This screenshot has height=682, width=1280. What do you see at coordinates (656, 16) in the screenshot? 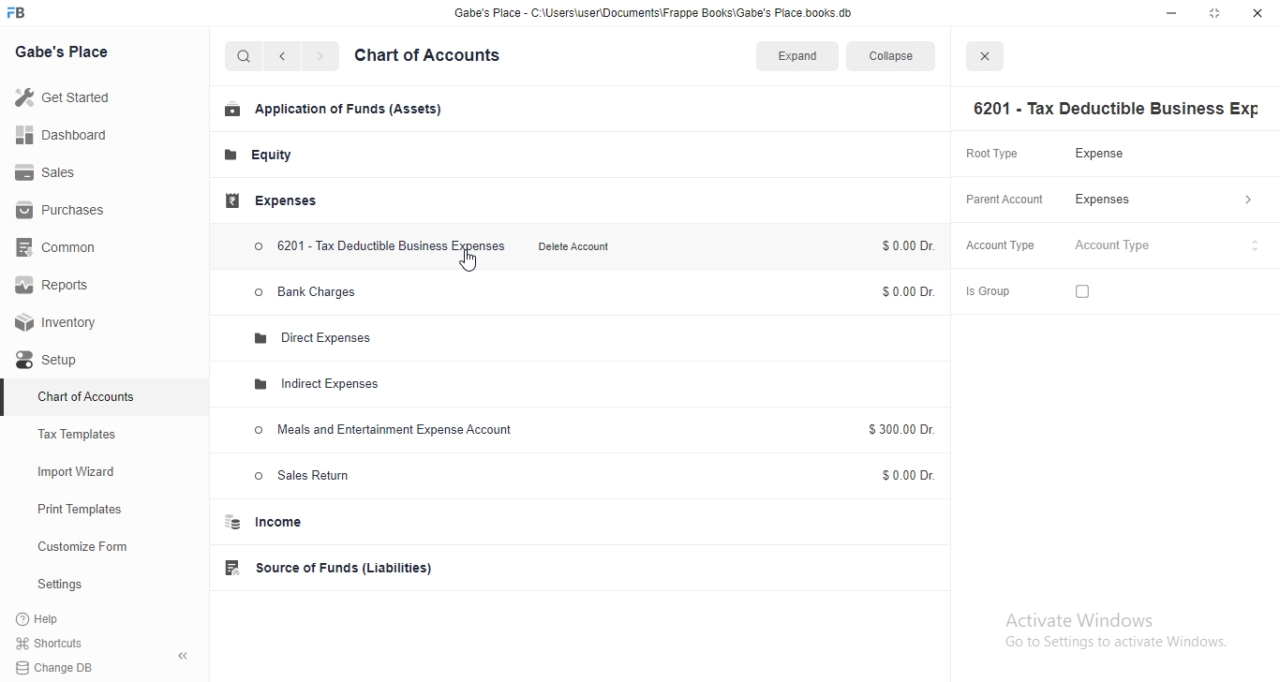
I see `Gabe's Place - C\Users\userDocuments\Frappe Books\Gabe's Place.books.db.` at bounding box center [656, 16].